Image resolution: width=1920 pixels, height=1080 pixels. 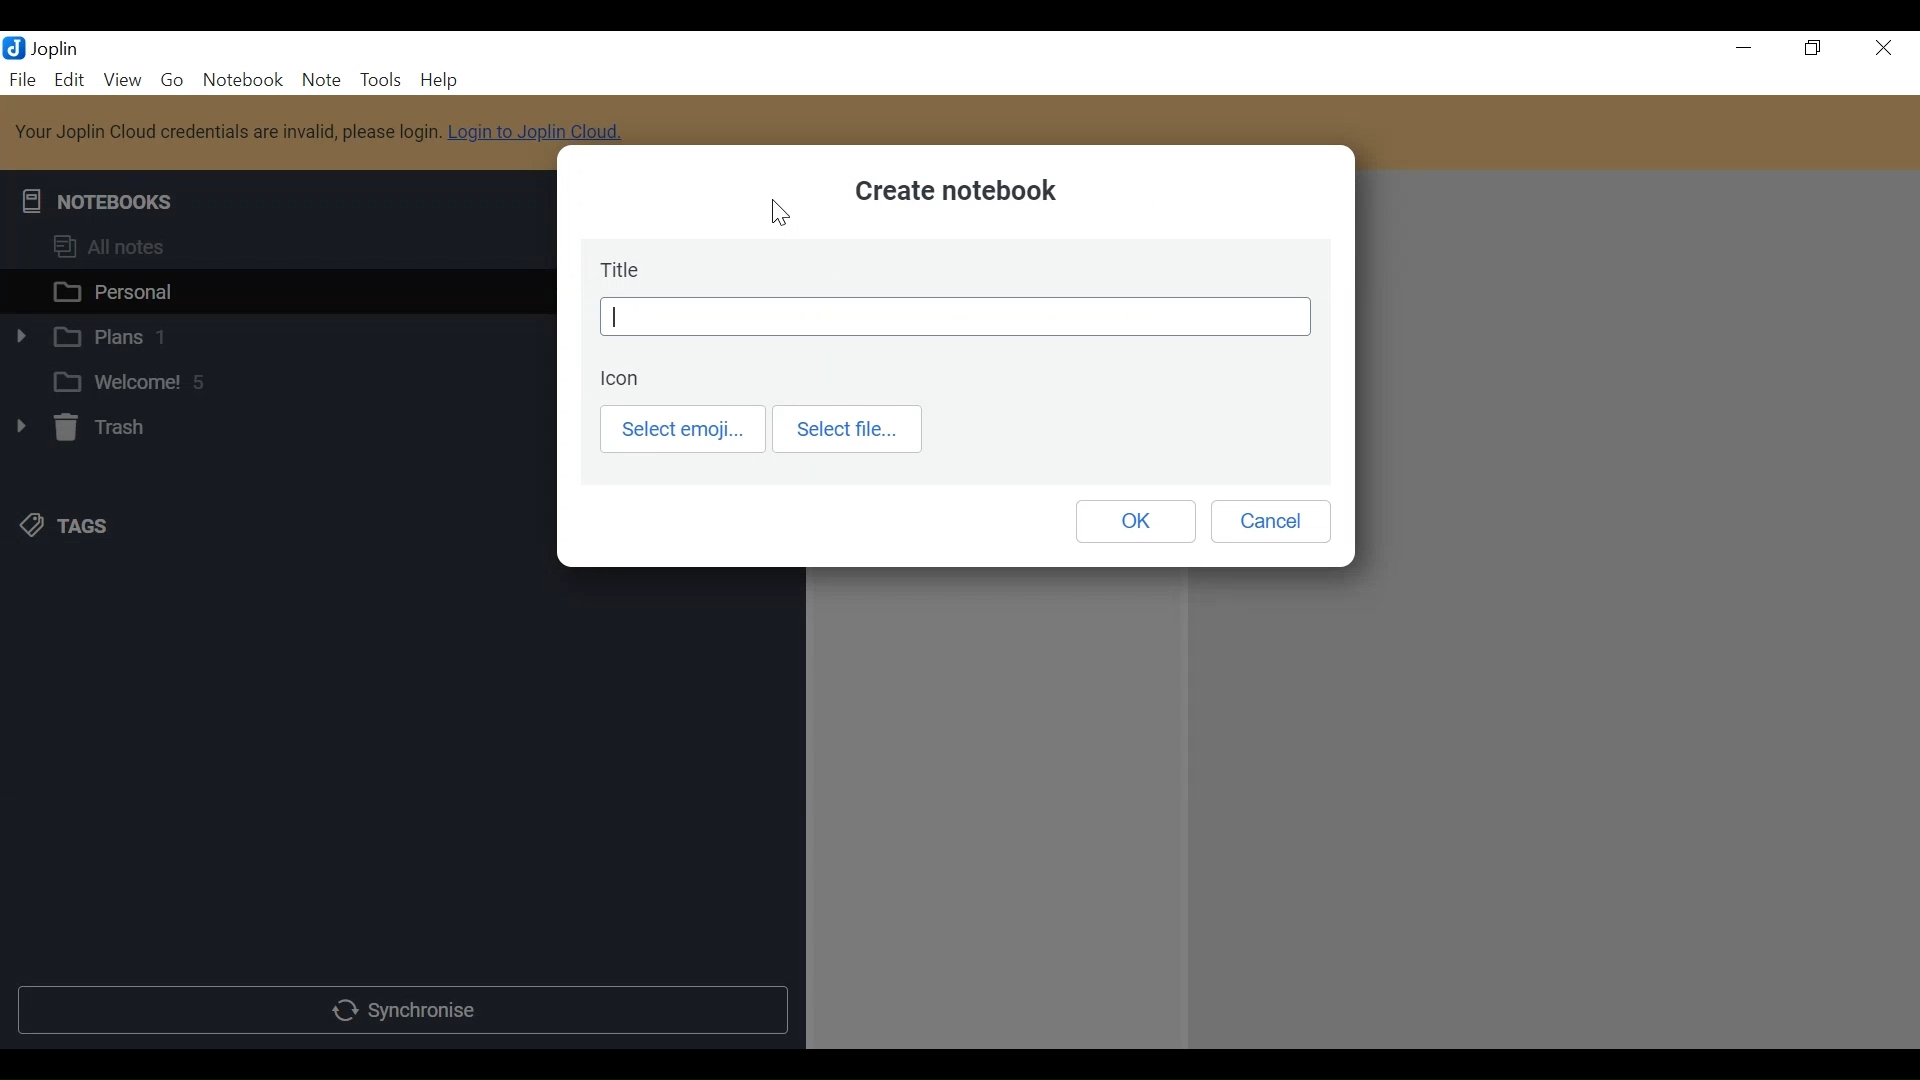 I want to click on Joplin, so click(x=62, y=49).